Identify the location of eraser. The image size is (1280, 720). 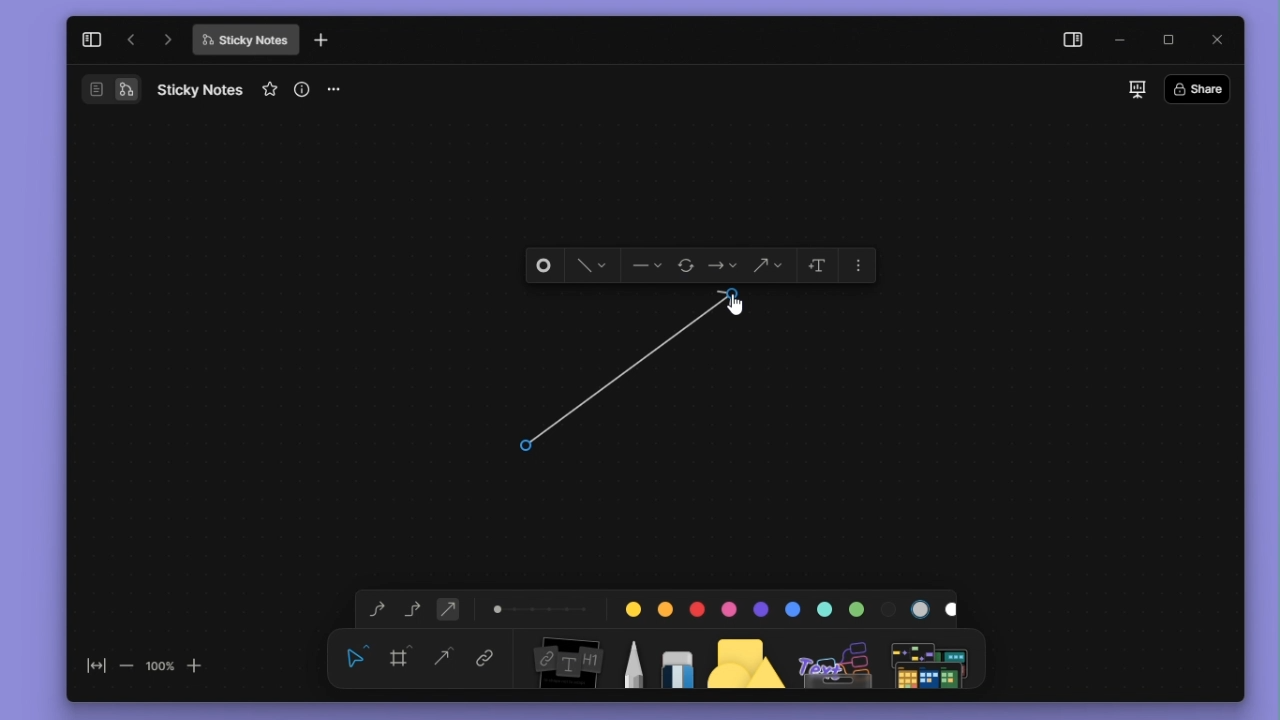
(673, 657).